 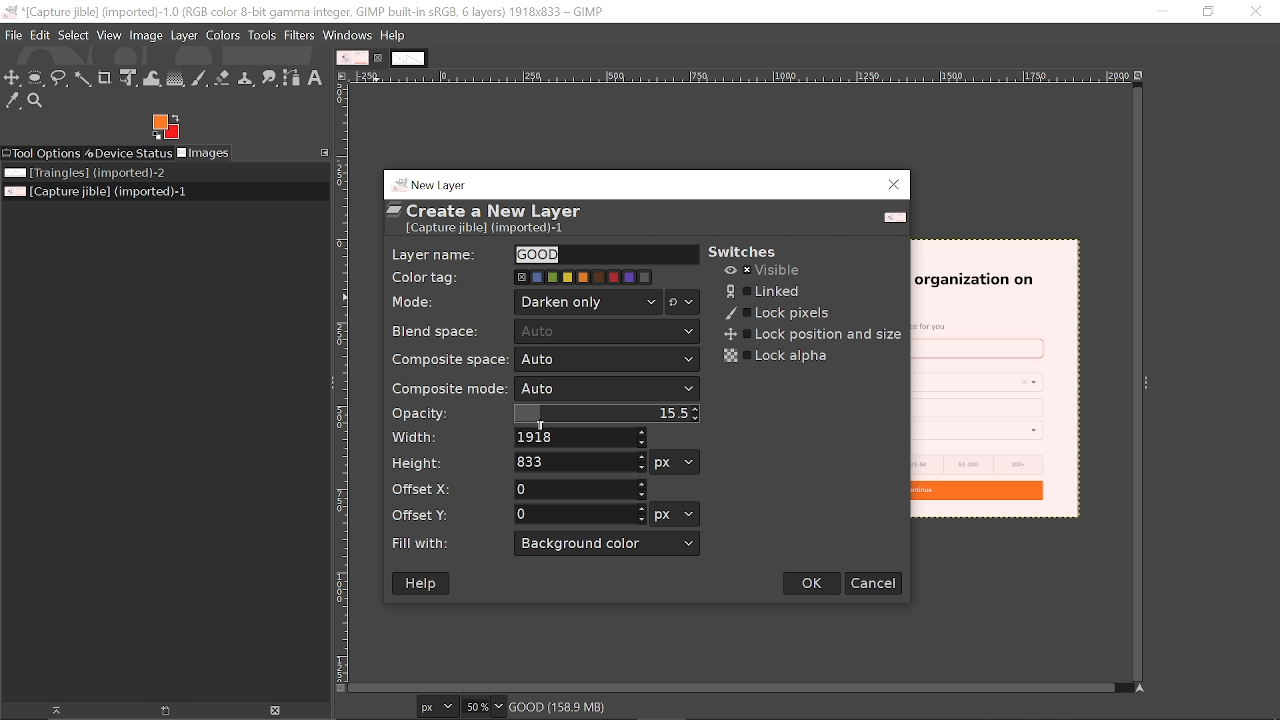 I want to click on Blend space:, so click(x=440, y=330).